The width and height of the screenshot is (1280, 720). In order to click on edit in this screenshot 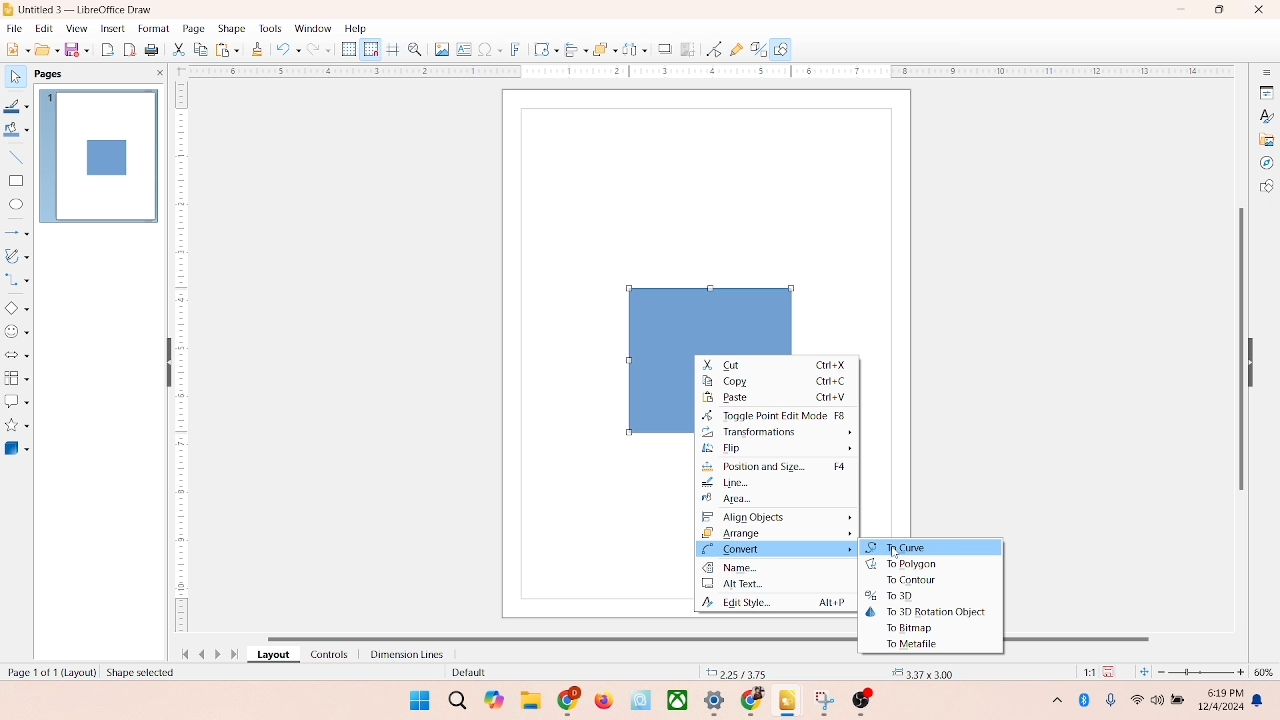, I will do `click(42, 29)`.